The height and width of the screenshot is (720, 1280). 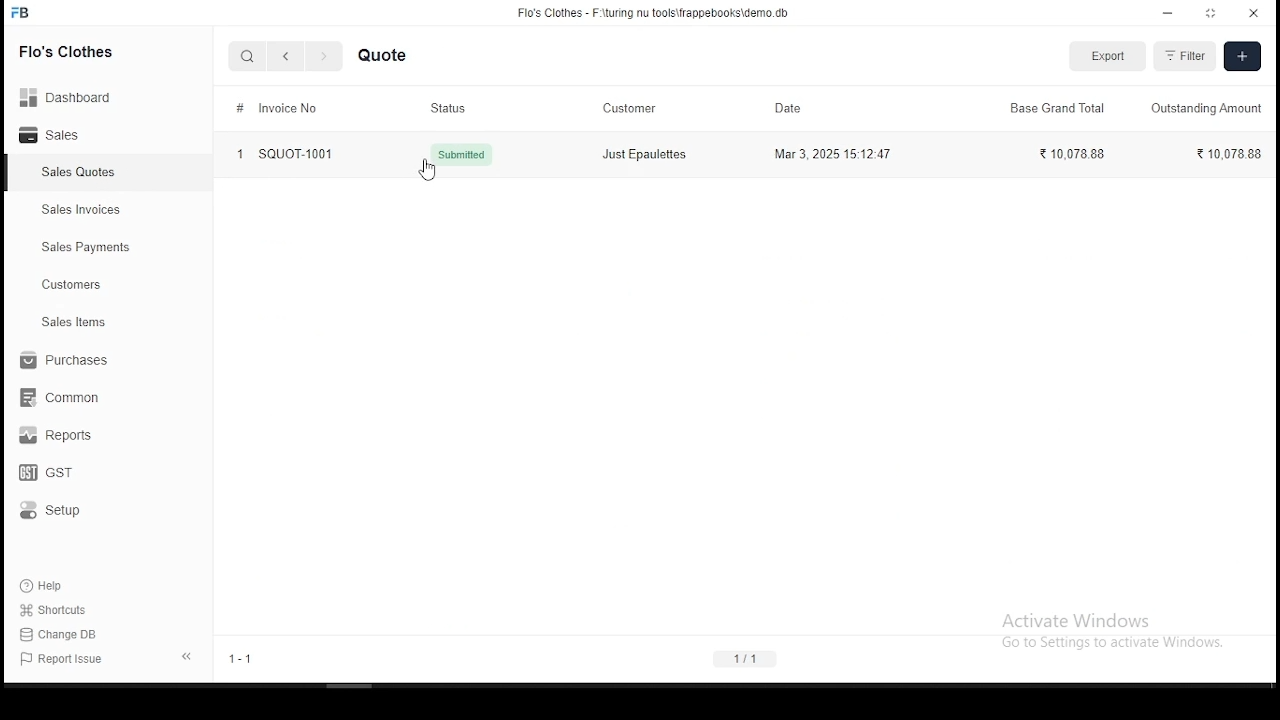 I want to click on Just Epaulettes, so click(x=655, y=157).